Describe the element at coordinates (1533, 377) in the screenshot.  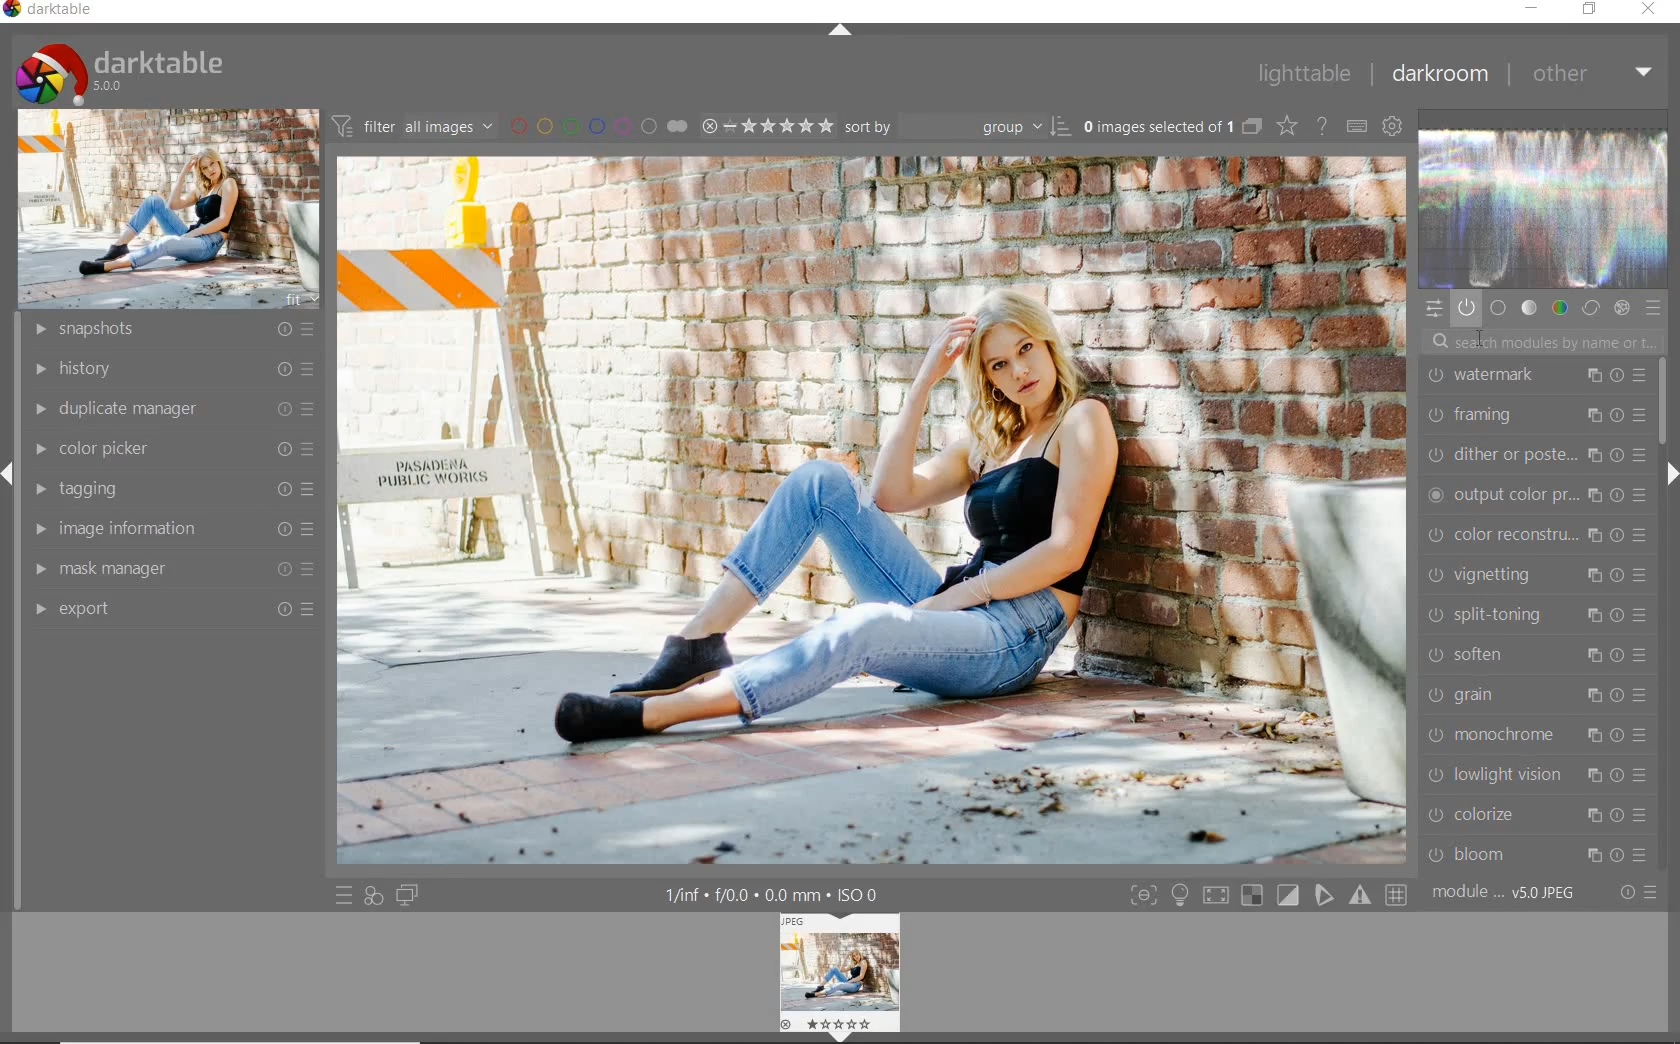
I see `watermark` at that location.